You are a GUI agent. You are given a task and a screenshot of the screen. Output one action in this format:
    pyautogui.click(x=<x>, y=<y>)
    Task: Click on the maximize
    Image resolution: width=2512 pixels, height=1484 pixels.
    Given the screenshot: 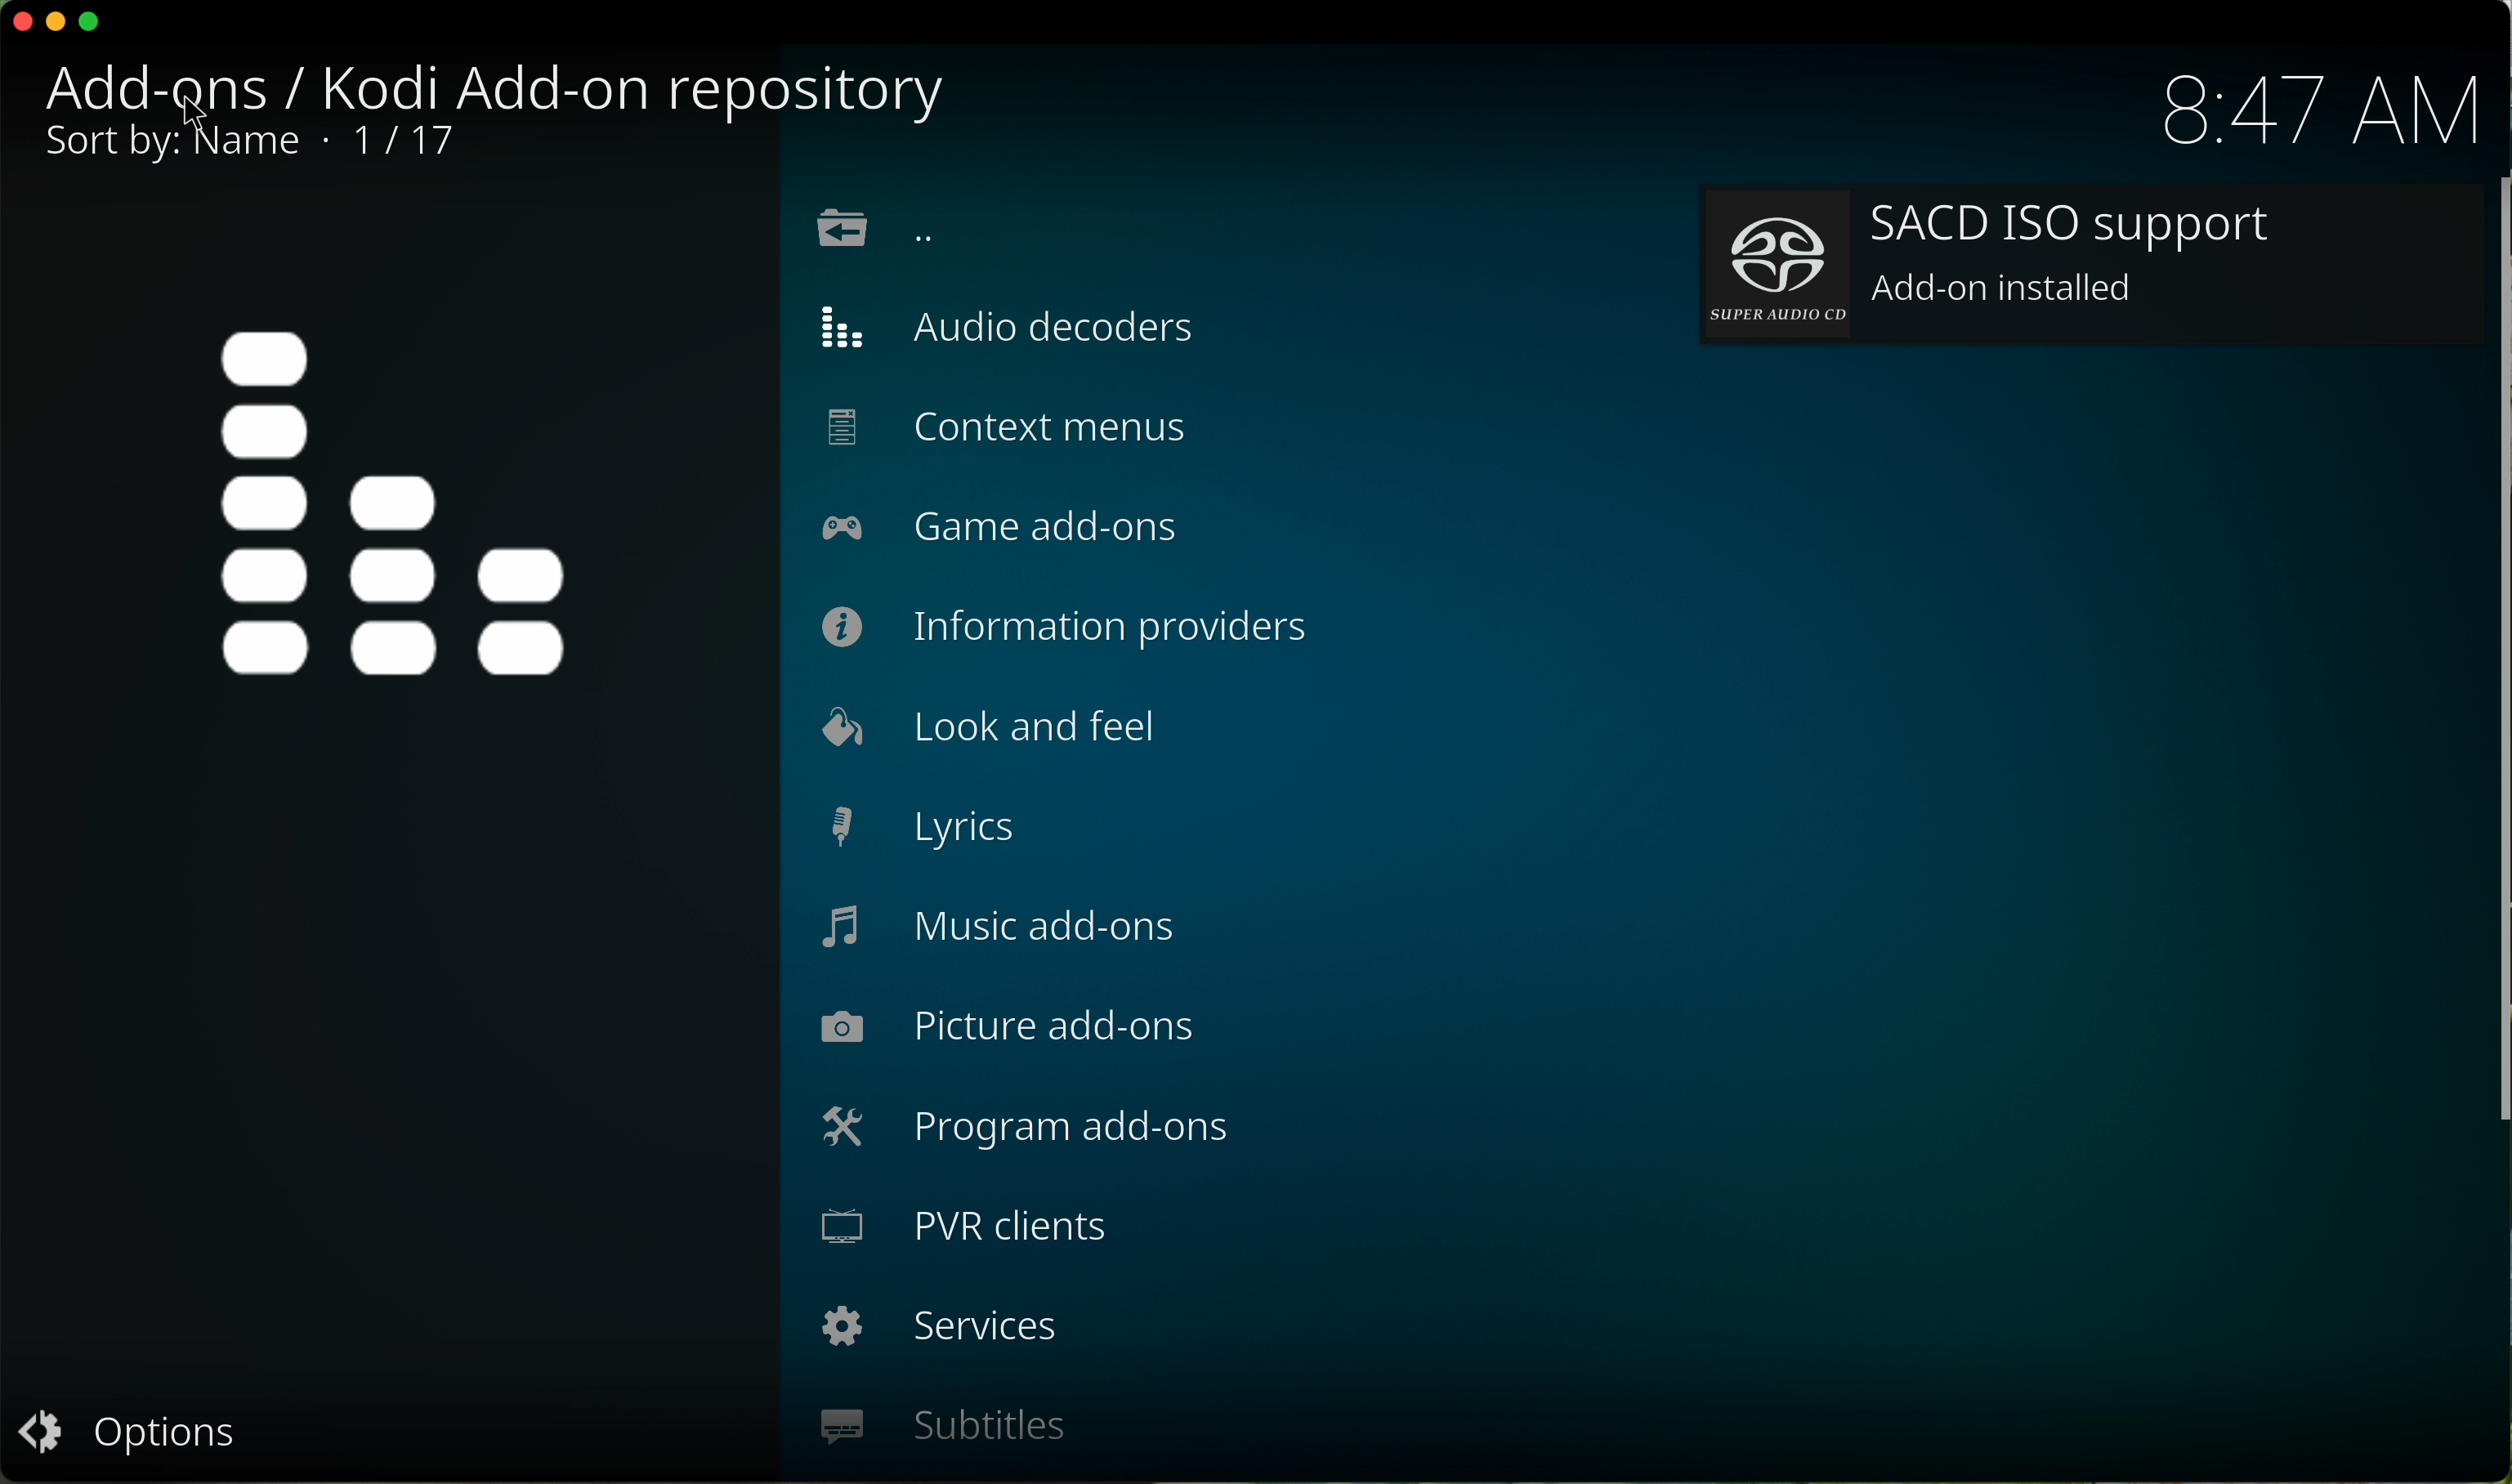 What is the action you would take?
    pyautogui.click(x=97, y=27)
    